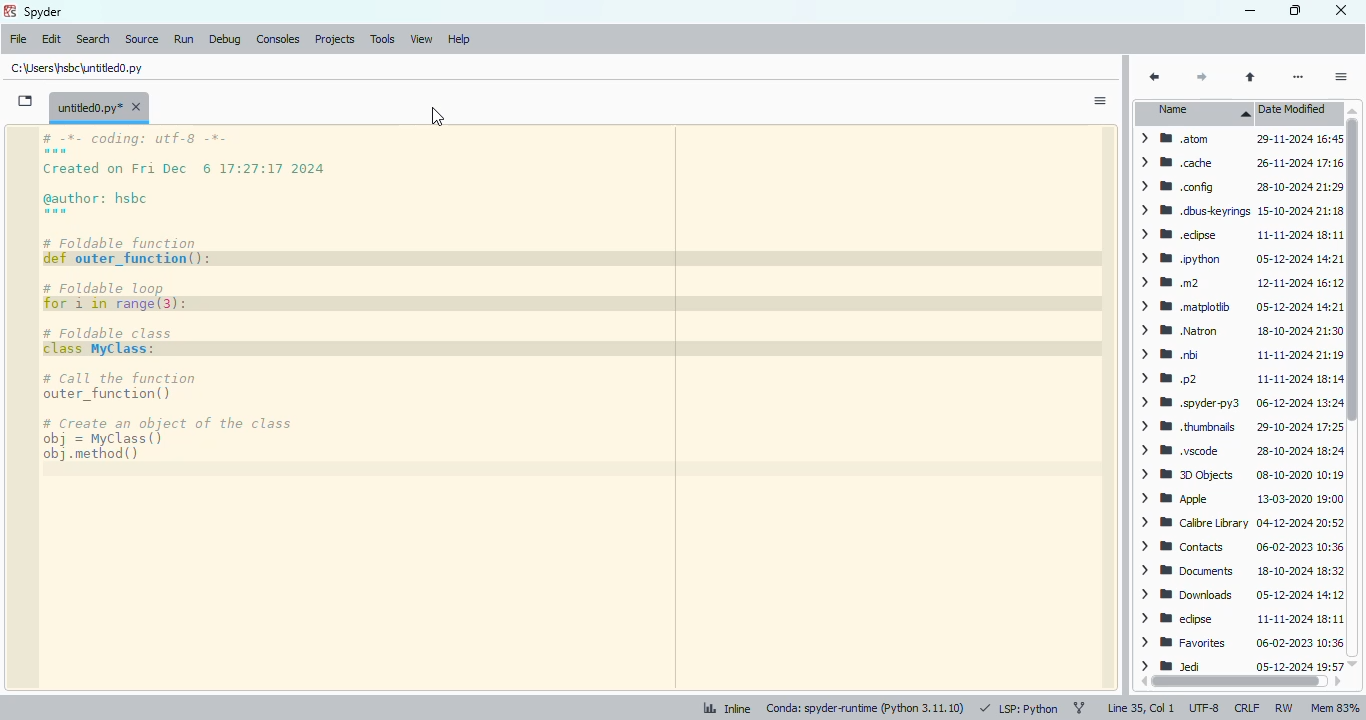 Image resolution: width=1366 pixels, height=720 pixels. What do you see at coordinates (18, 39) in the screenshot?
I see `file` at bounding box center [18, 39].